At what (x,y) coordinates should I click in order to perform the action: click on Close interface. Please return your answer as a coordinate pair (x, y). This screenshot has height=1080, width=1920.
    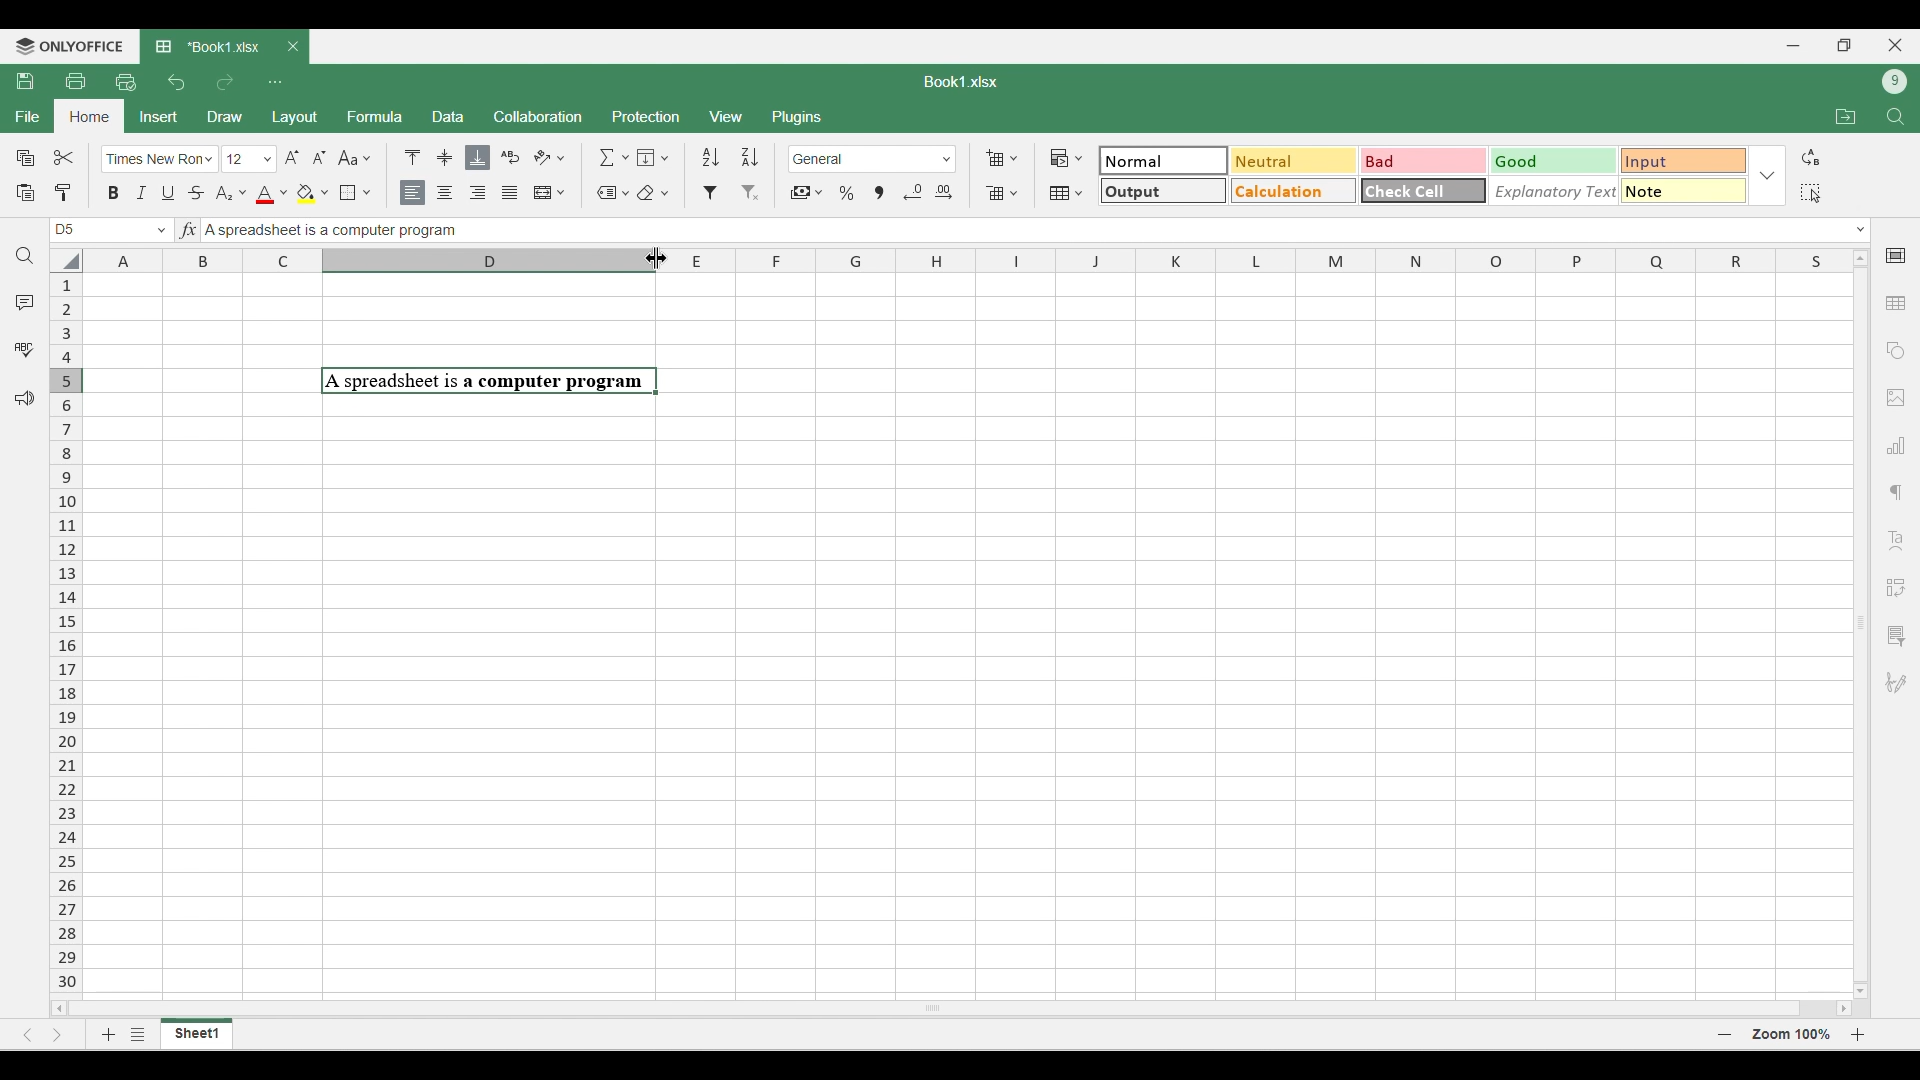
    Looking at the image, I should click on (1895, 45).